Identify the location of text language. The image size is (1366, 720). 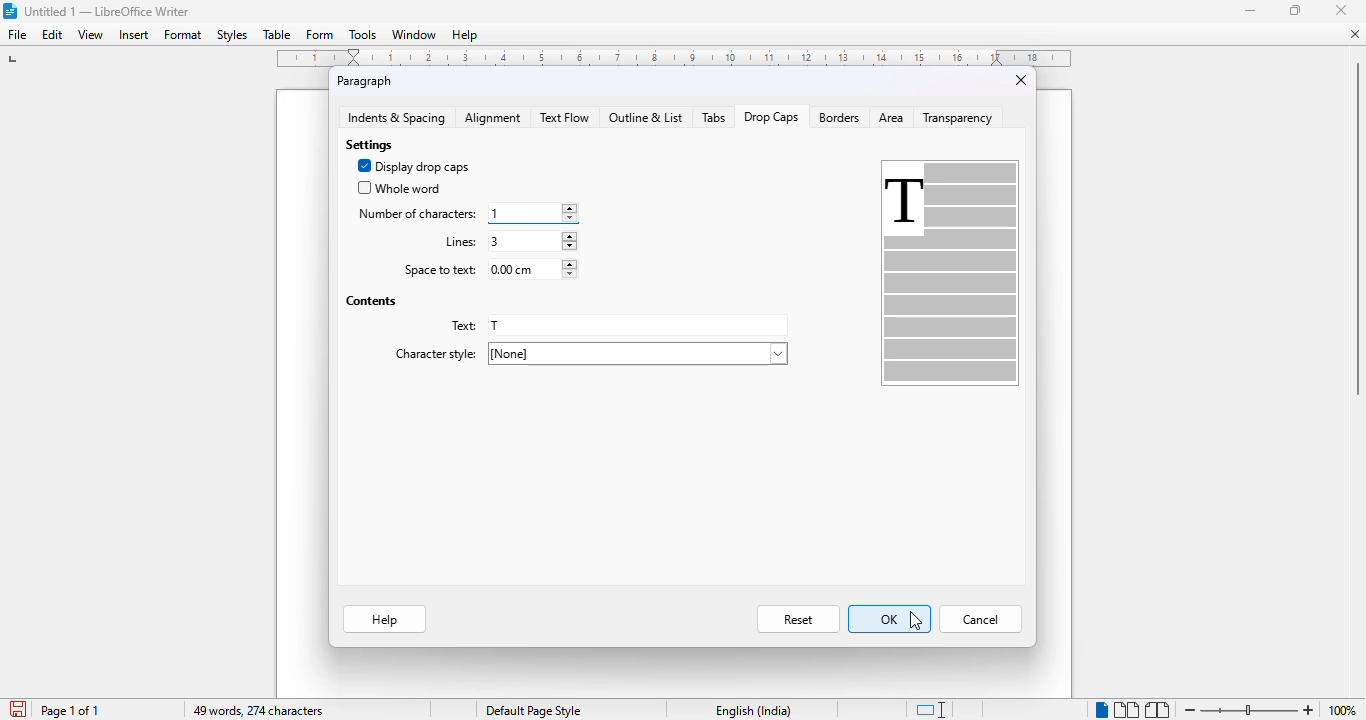
(753, 710).